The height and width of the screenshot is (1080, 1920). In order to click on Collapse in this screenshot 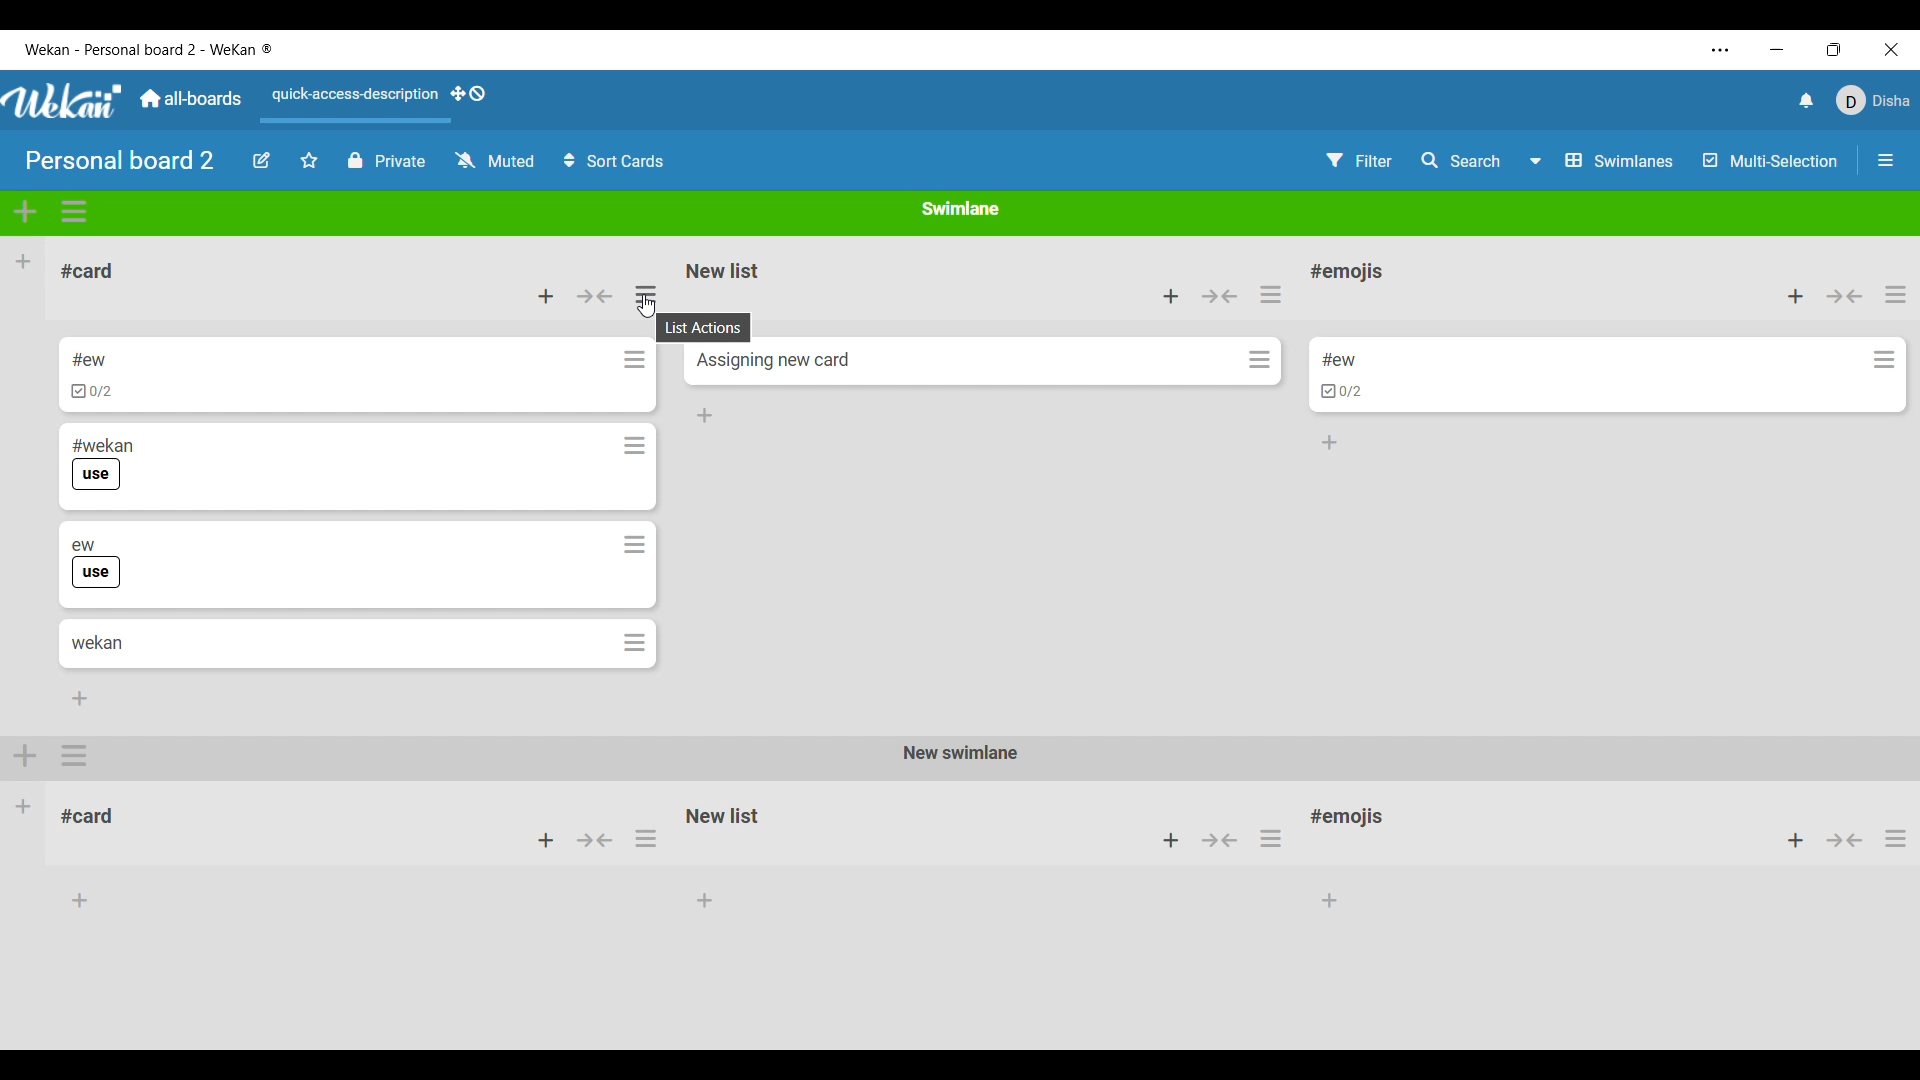, I will do `click(593, 296)`.